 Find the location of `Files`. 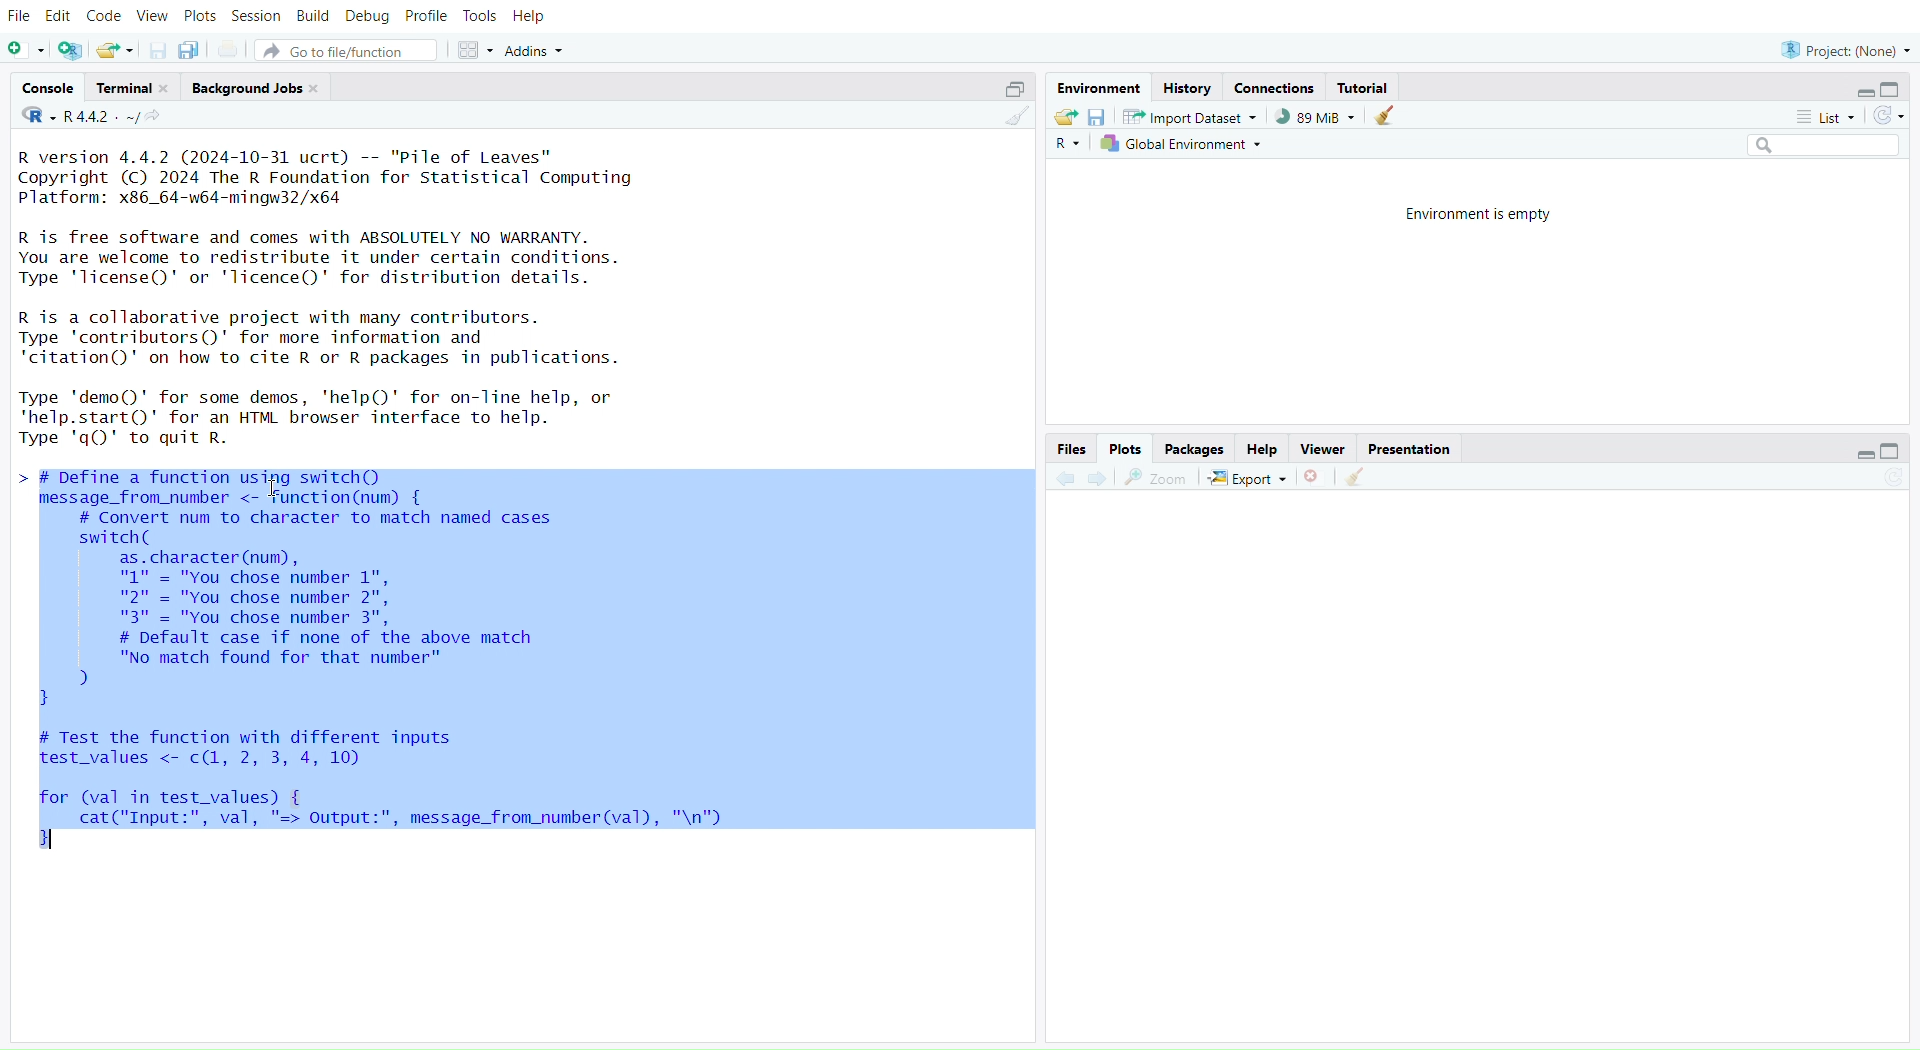

Files is located at coordinates (1071, 447).